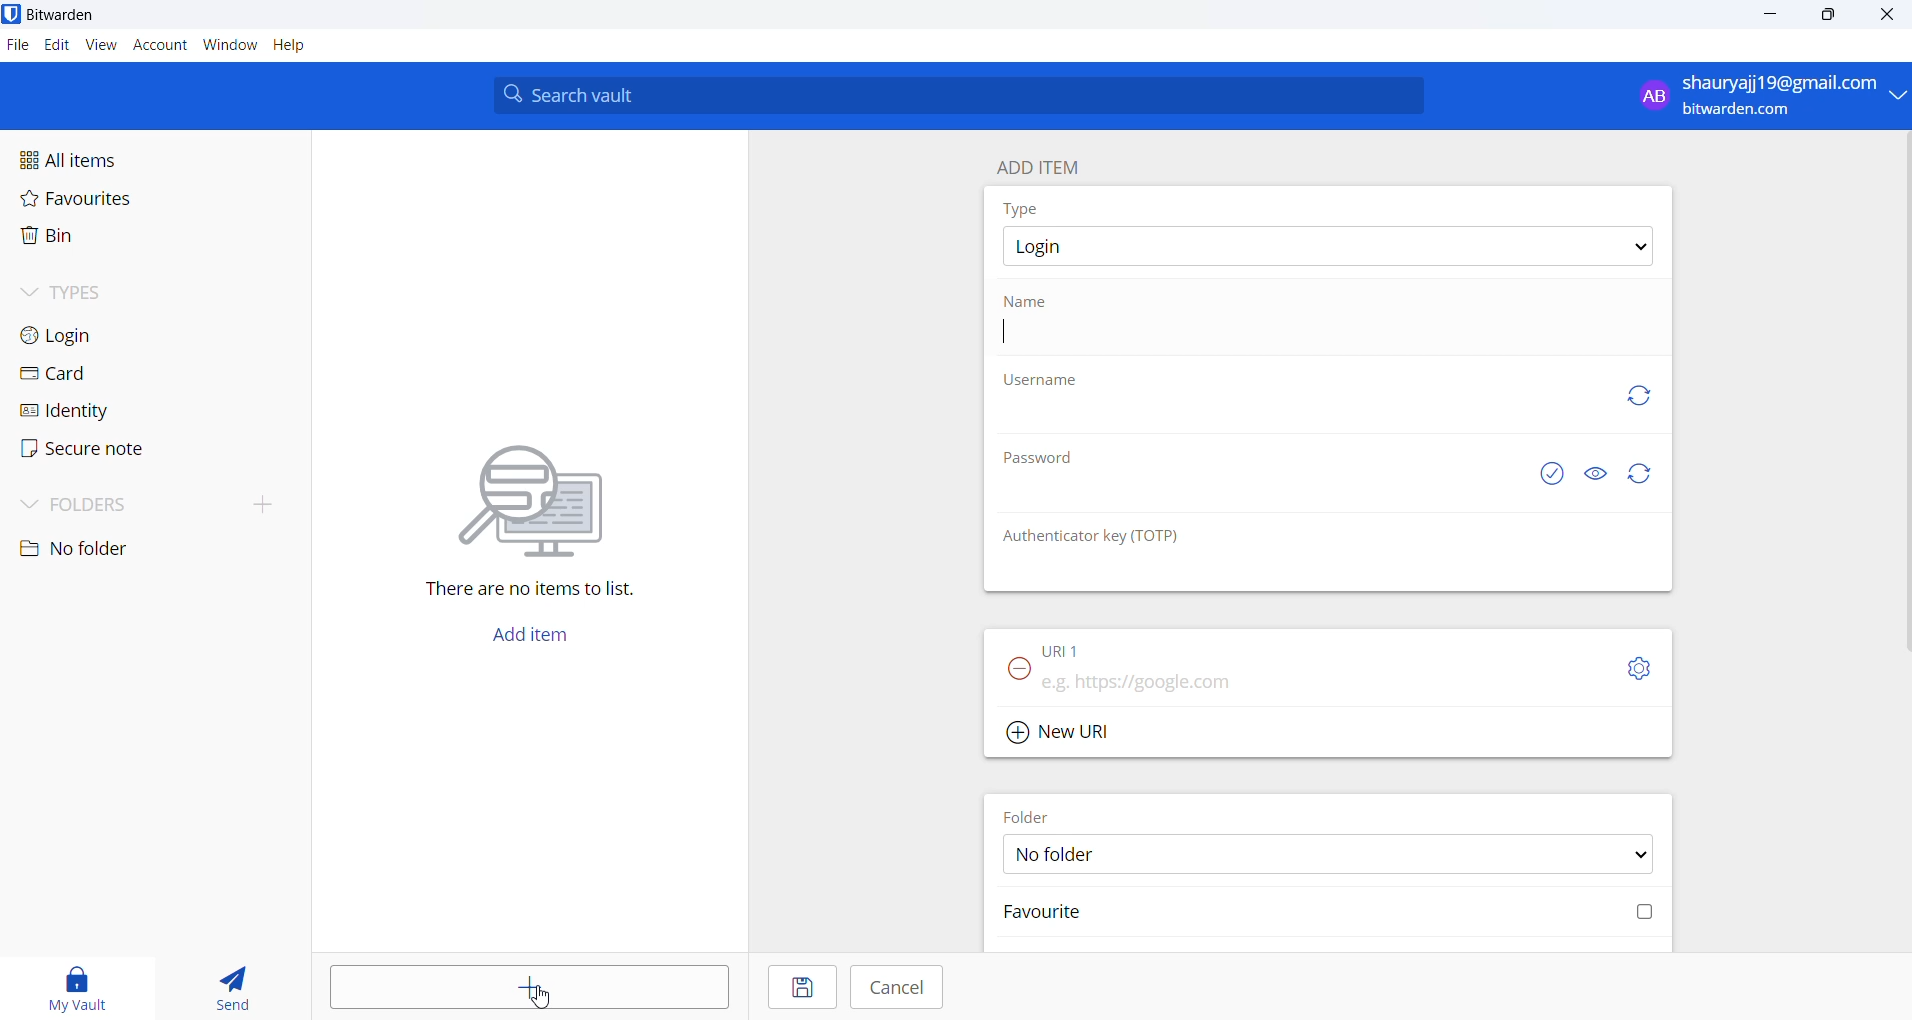  I want to click on account, so click(161, 47).